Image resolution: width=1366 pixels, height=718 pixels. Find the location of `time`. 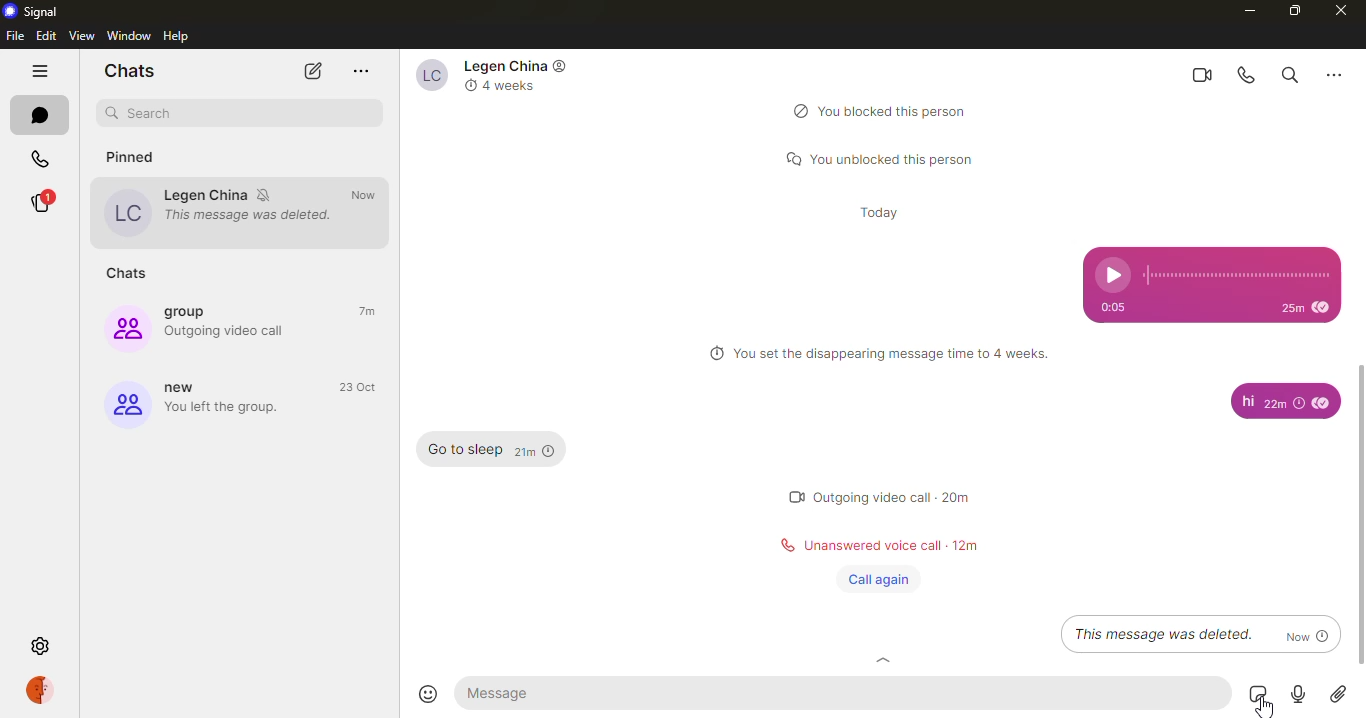

time is located at coordinates (1284, 402).